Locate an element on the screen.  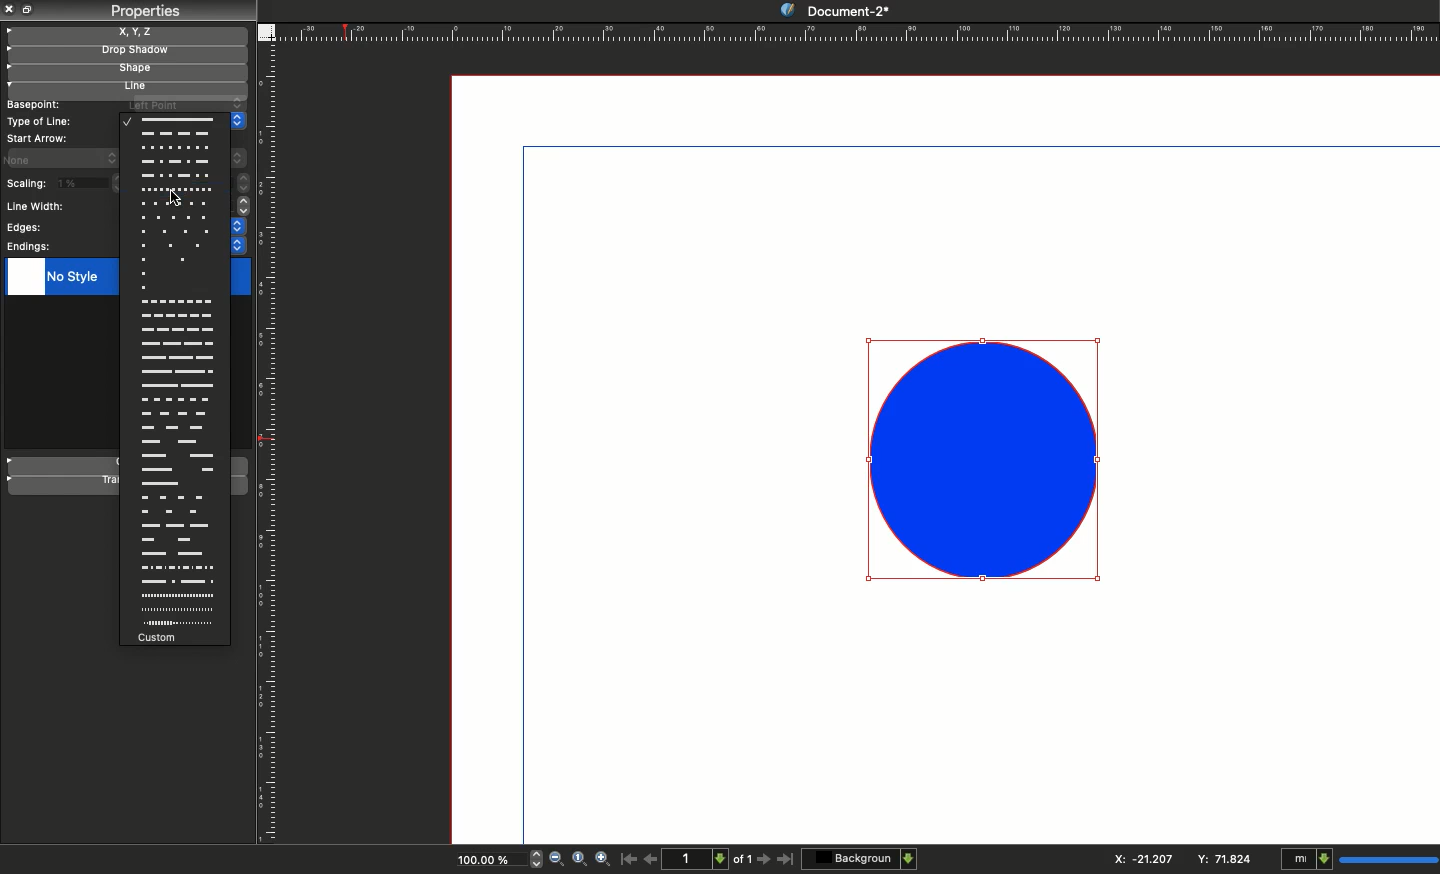
X, y, z is located at coordinates (127, 32).